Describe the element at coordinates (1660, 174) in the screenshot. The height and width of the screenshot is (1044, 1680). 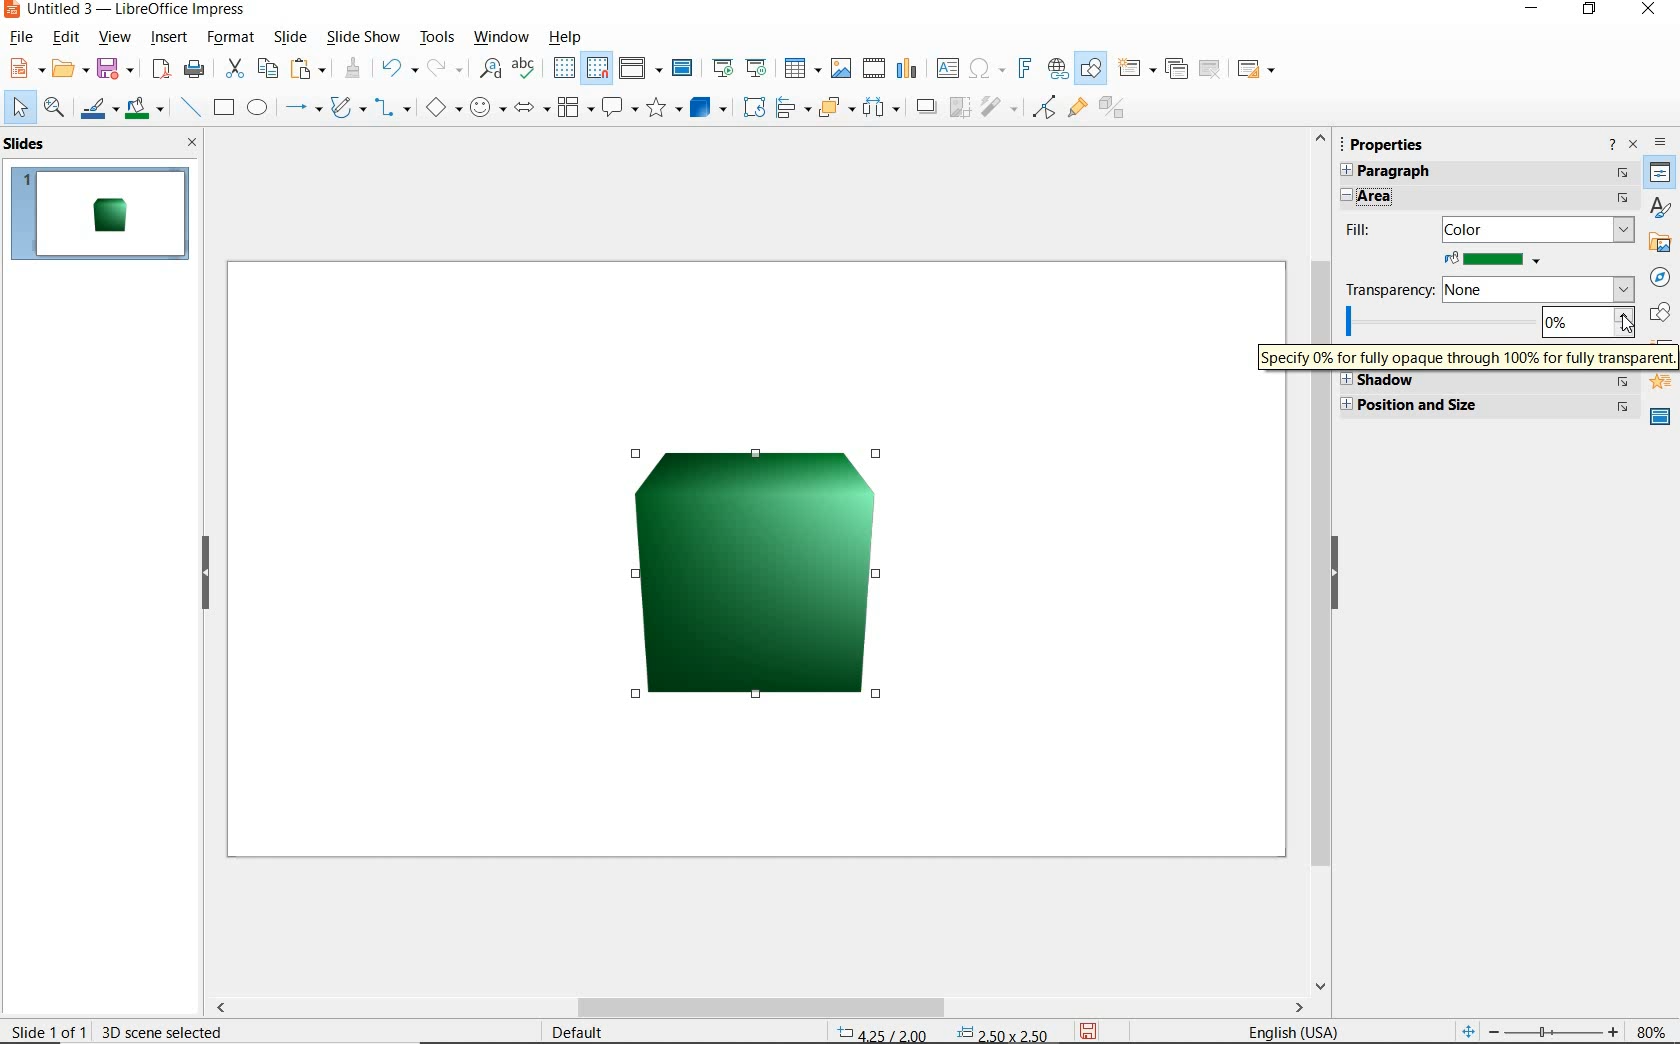
I see `PROPERTIES` at that location.